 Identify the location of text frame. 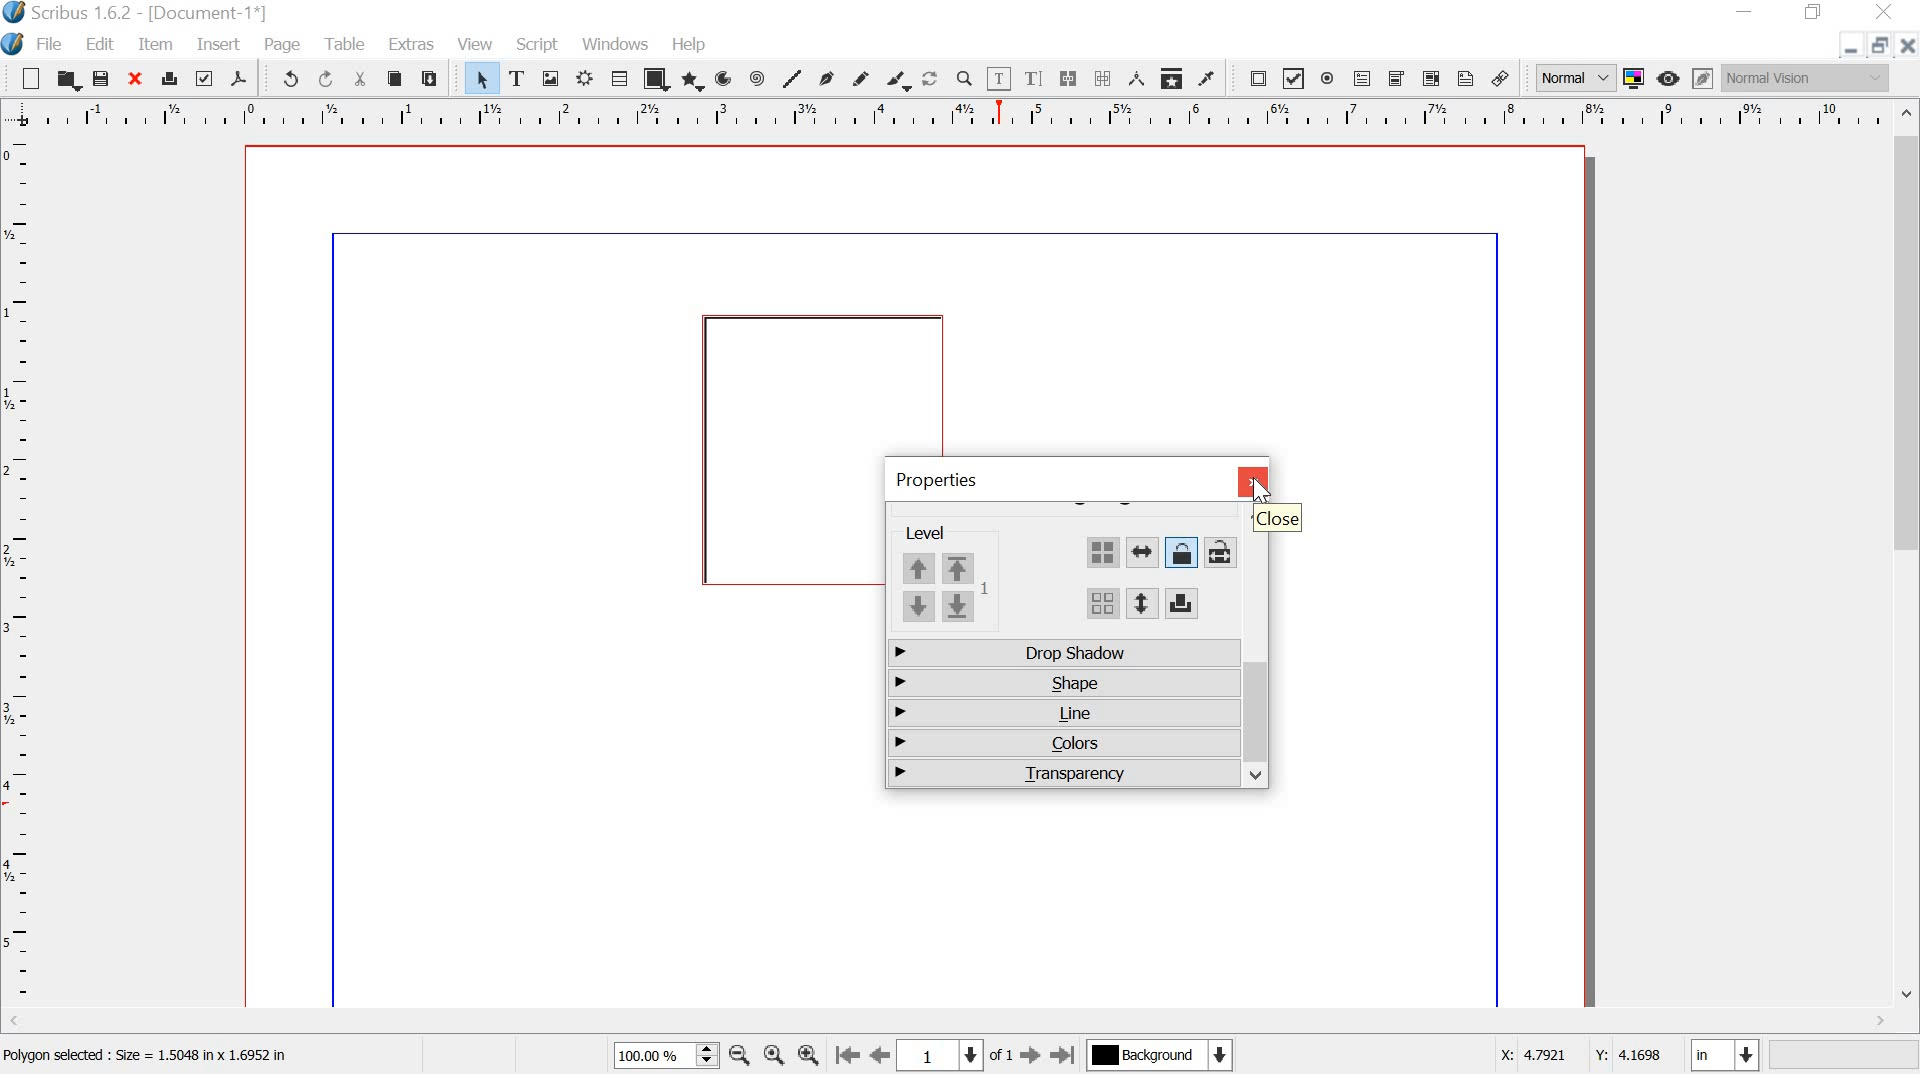
(522, 79).